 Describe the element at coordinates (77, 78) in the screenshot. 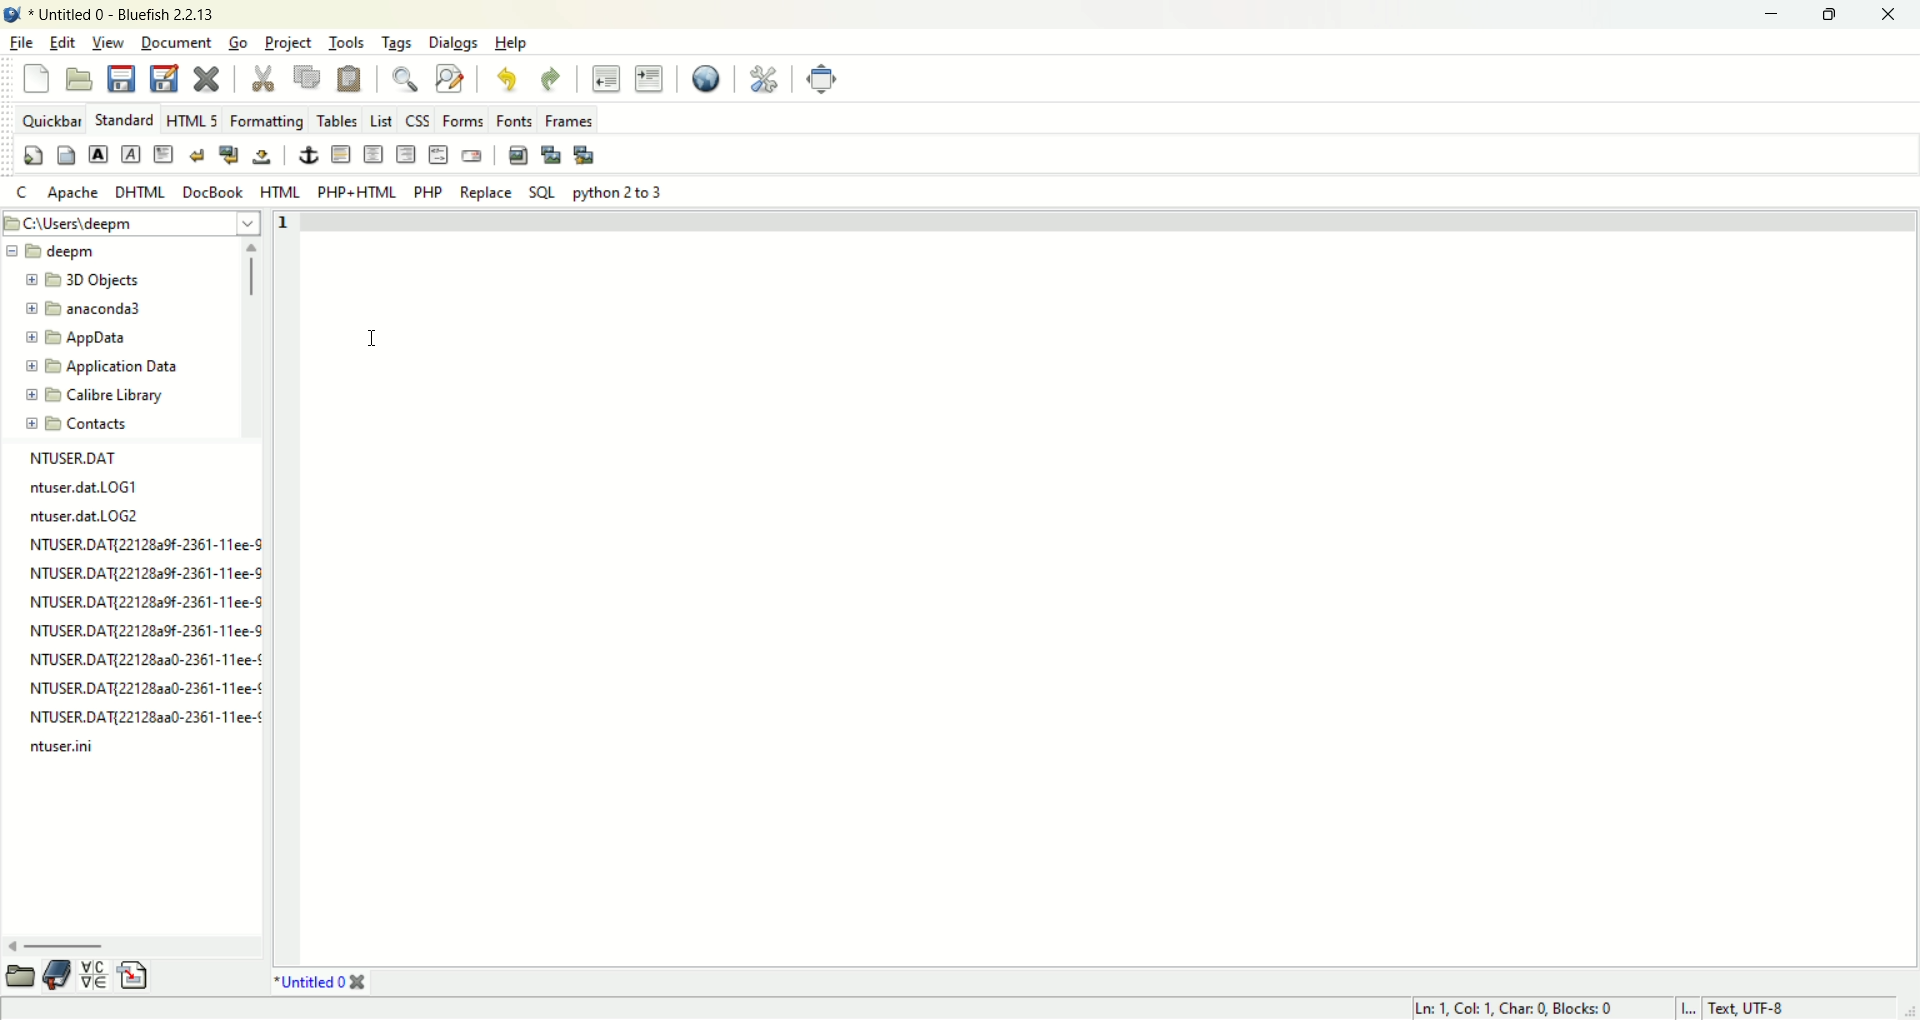

I see `open file` at that location.